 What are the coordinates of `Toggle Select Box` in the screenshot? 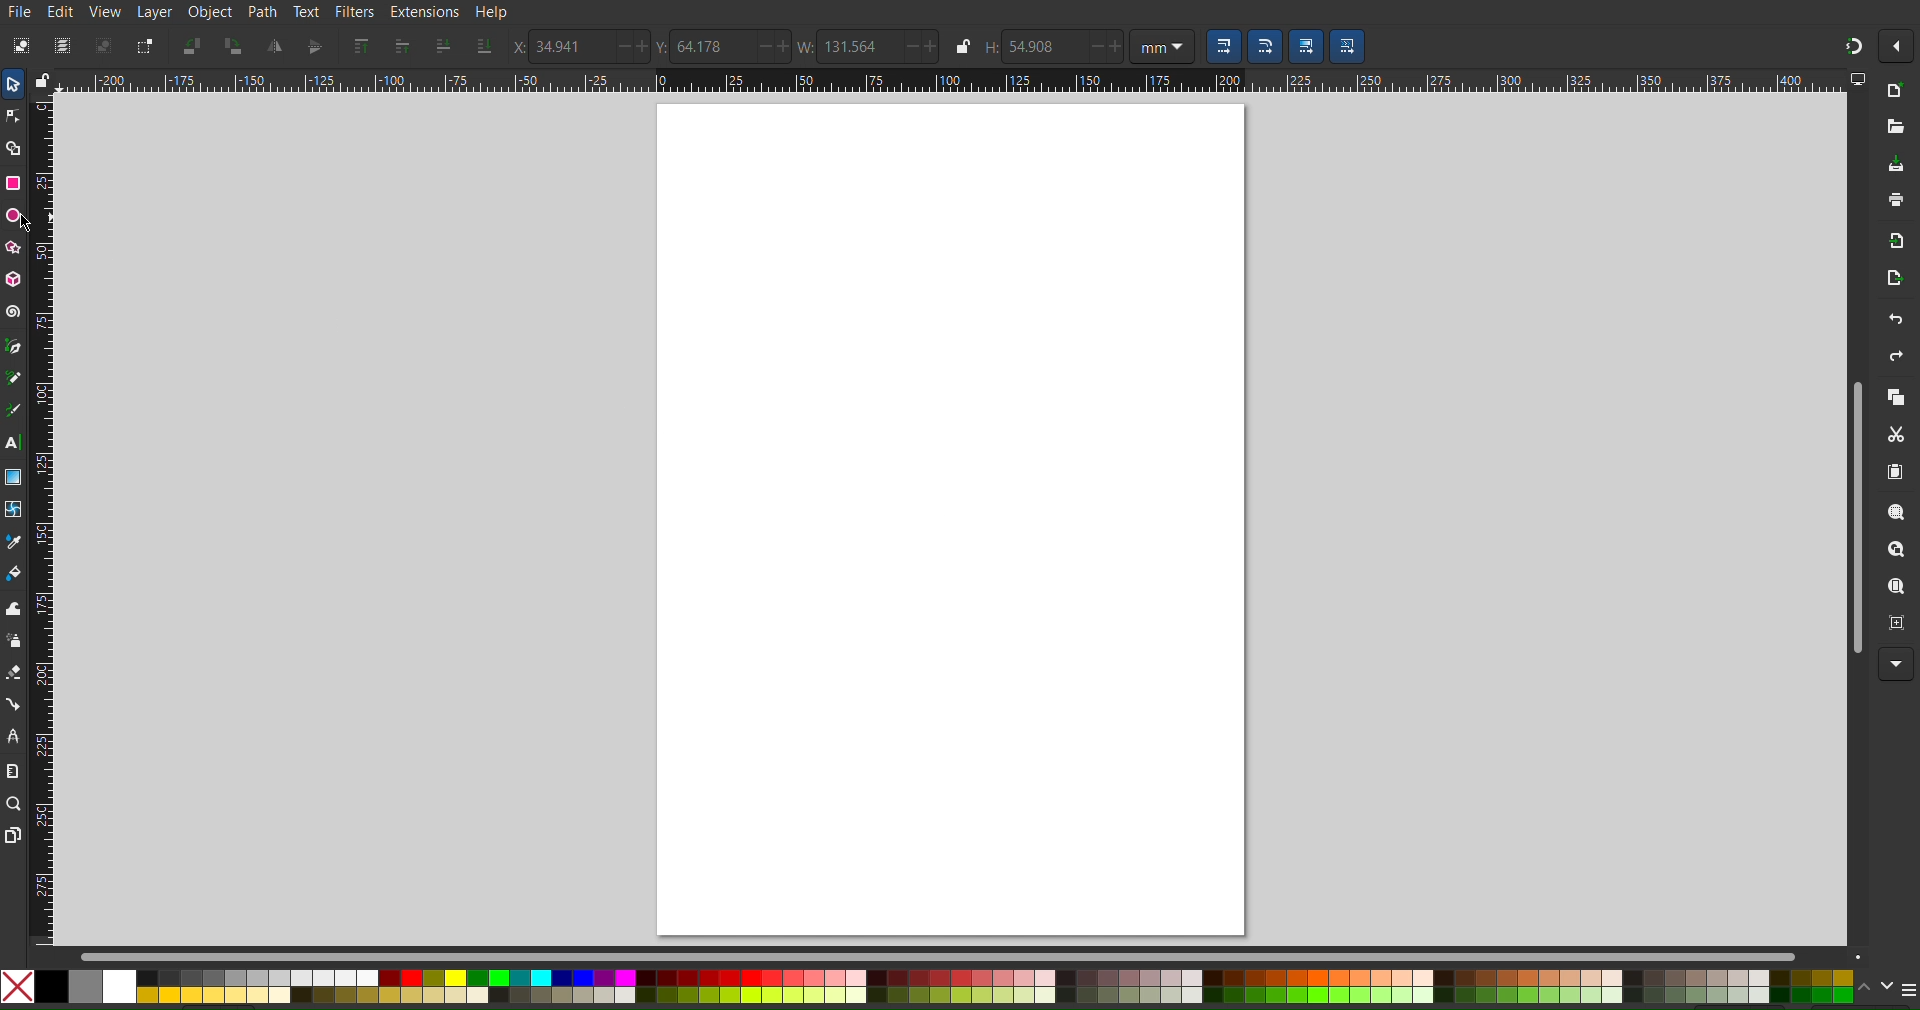 It's located at (144, 46).